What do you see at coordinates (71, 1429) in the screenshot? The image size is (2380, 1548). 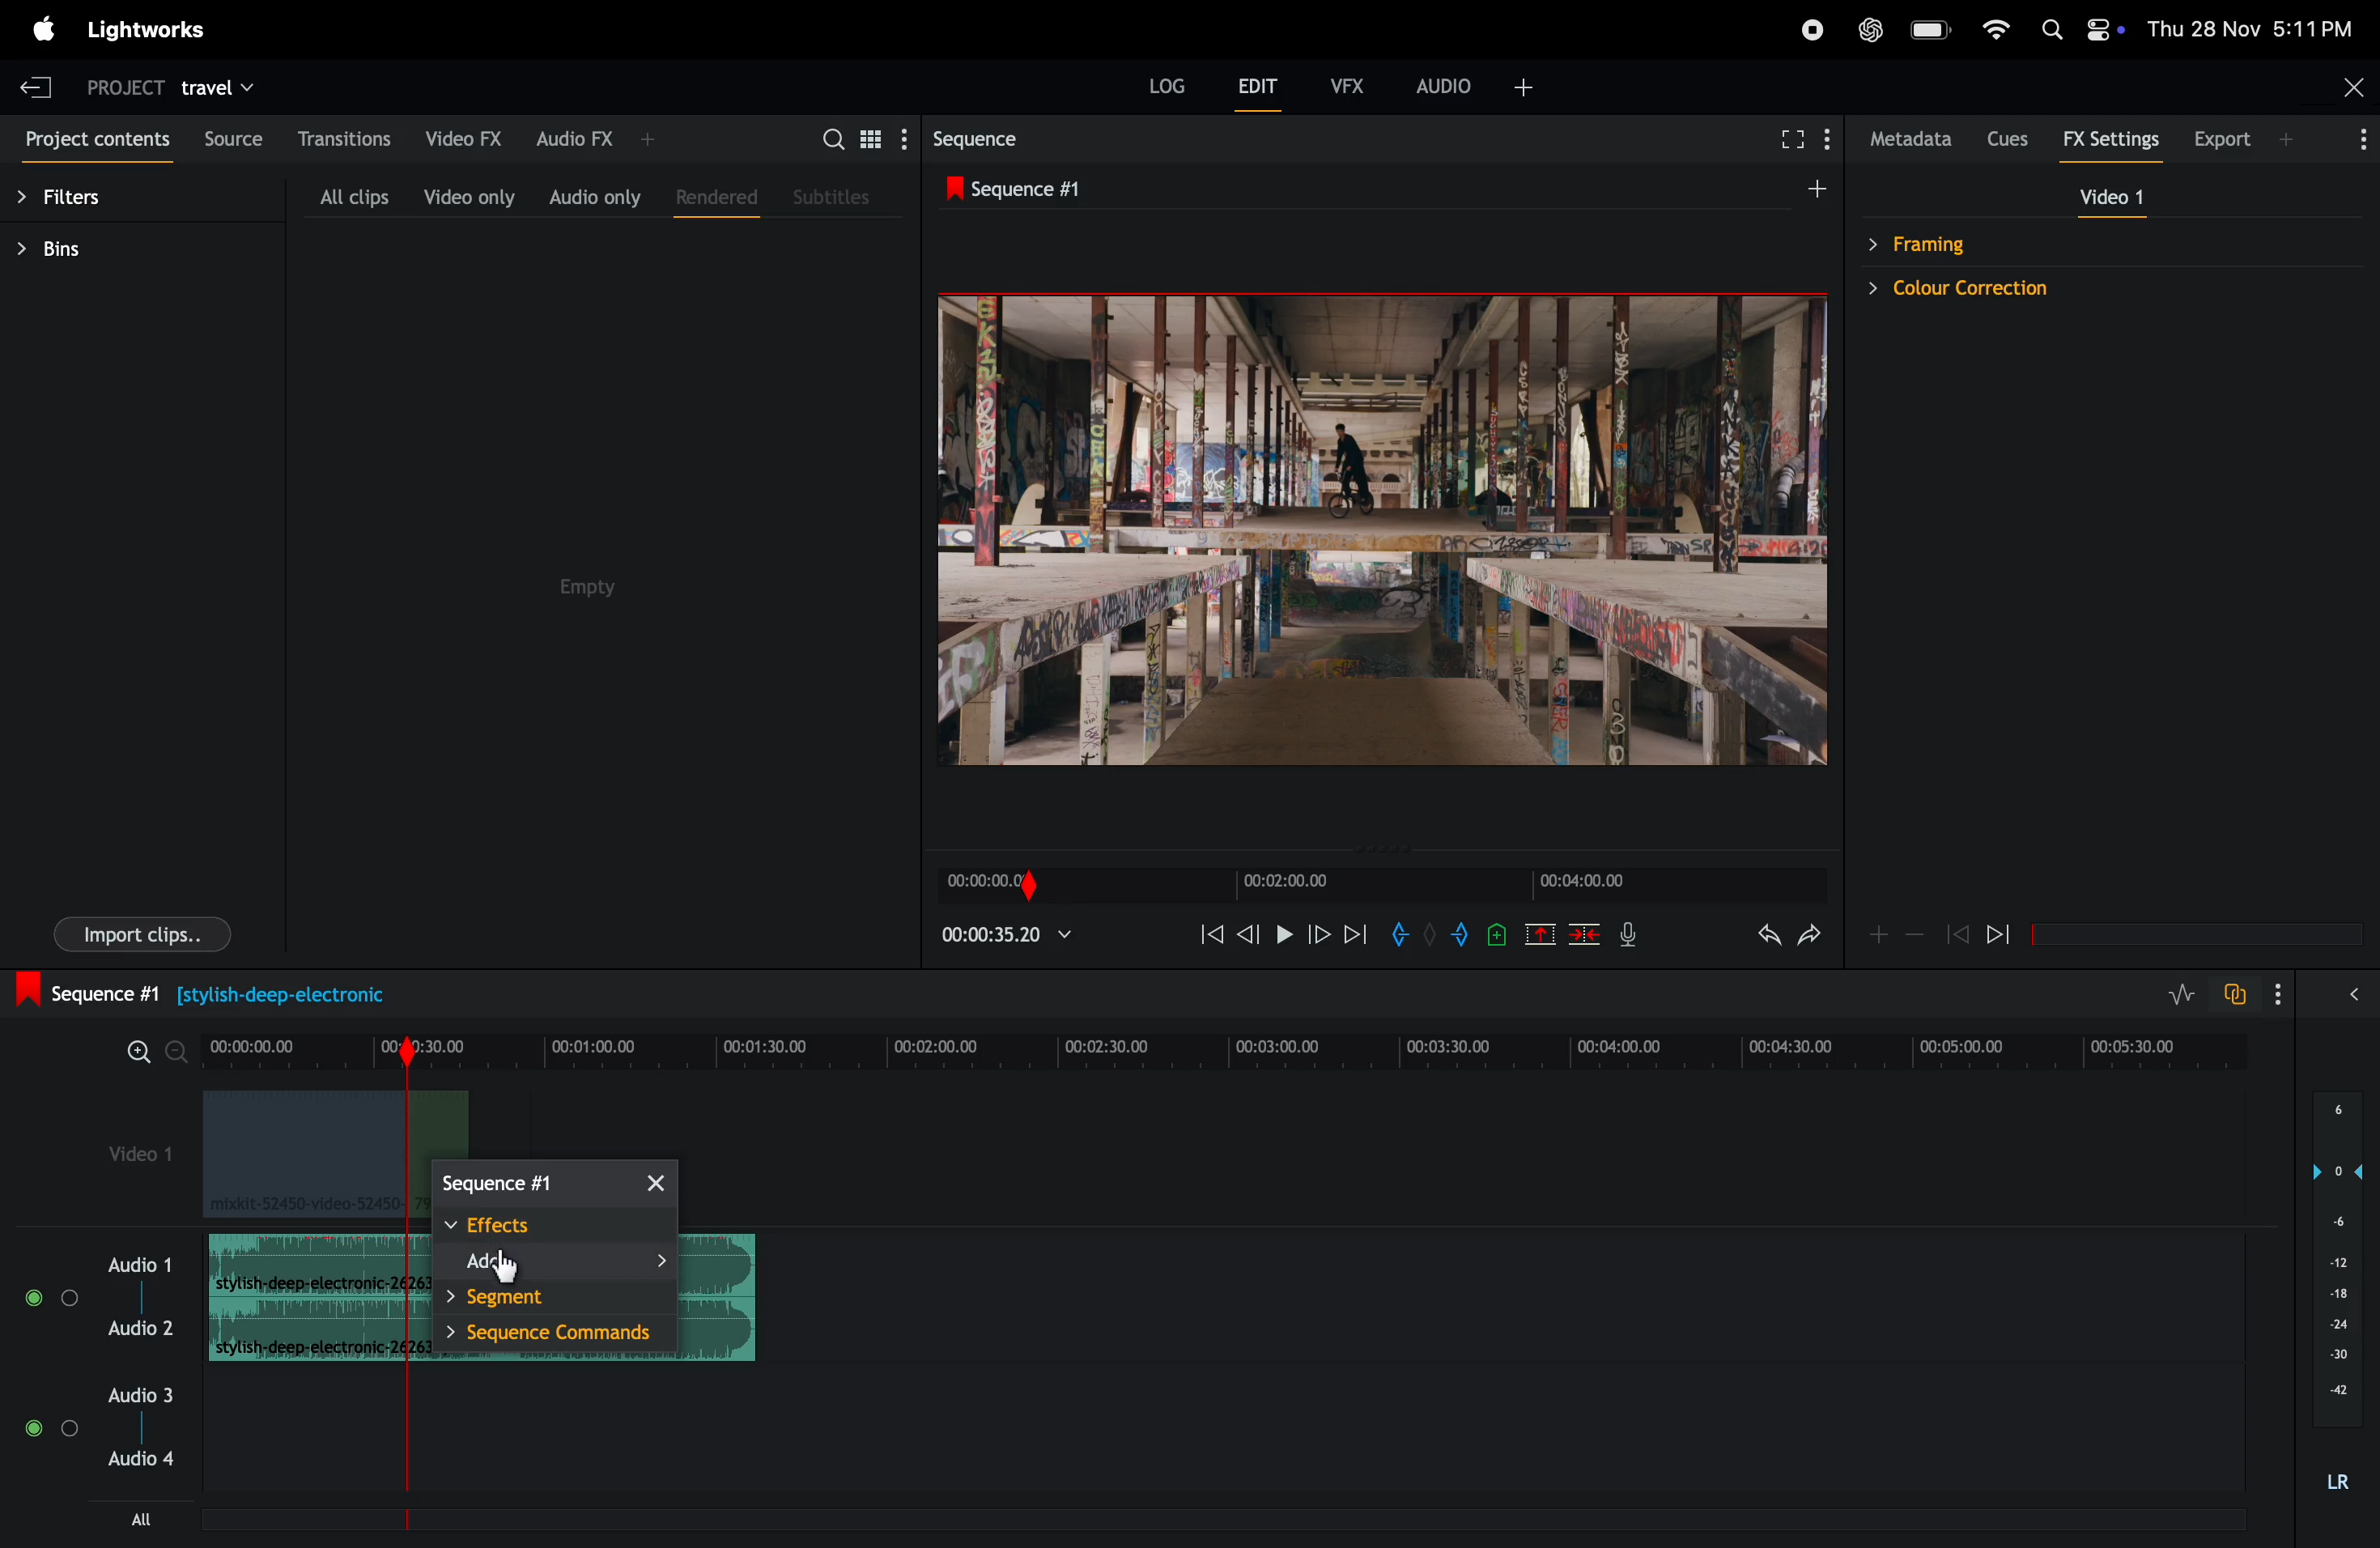 I see `Toggle` at bounding box center [71, 1429].